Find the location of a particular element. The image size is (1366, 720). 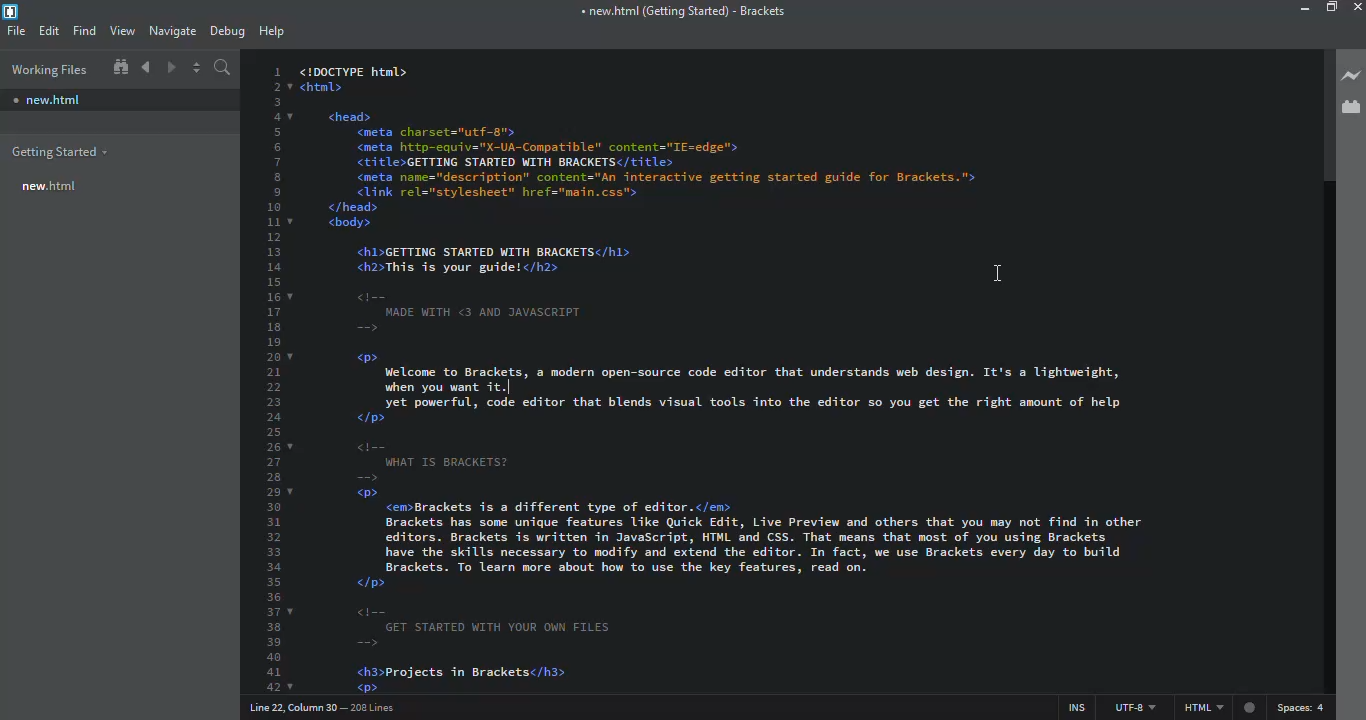

test code is located at coordinates (743, 377).